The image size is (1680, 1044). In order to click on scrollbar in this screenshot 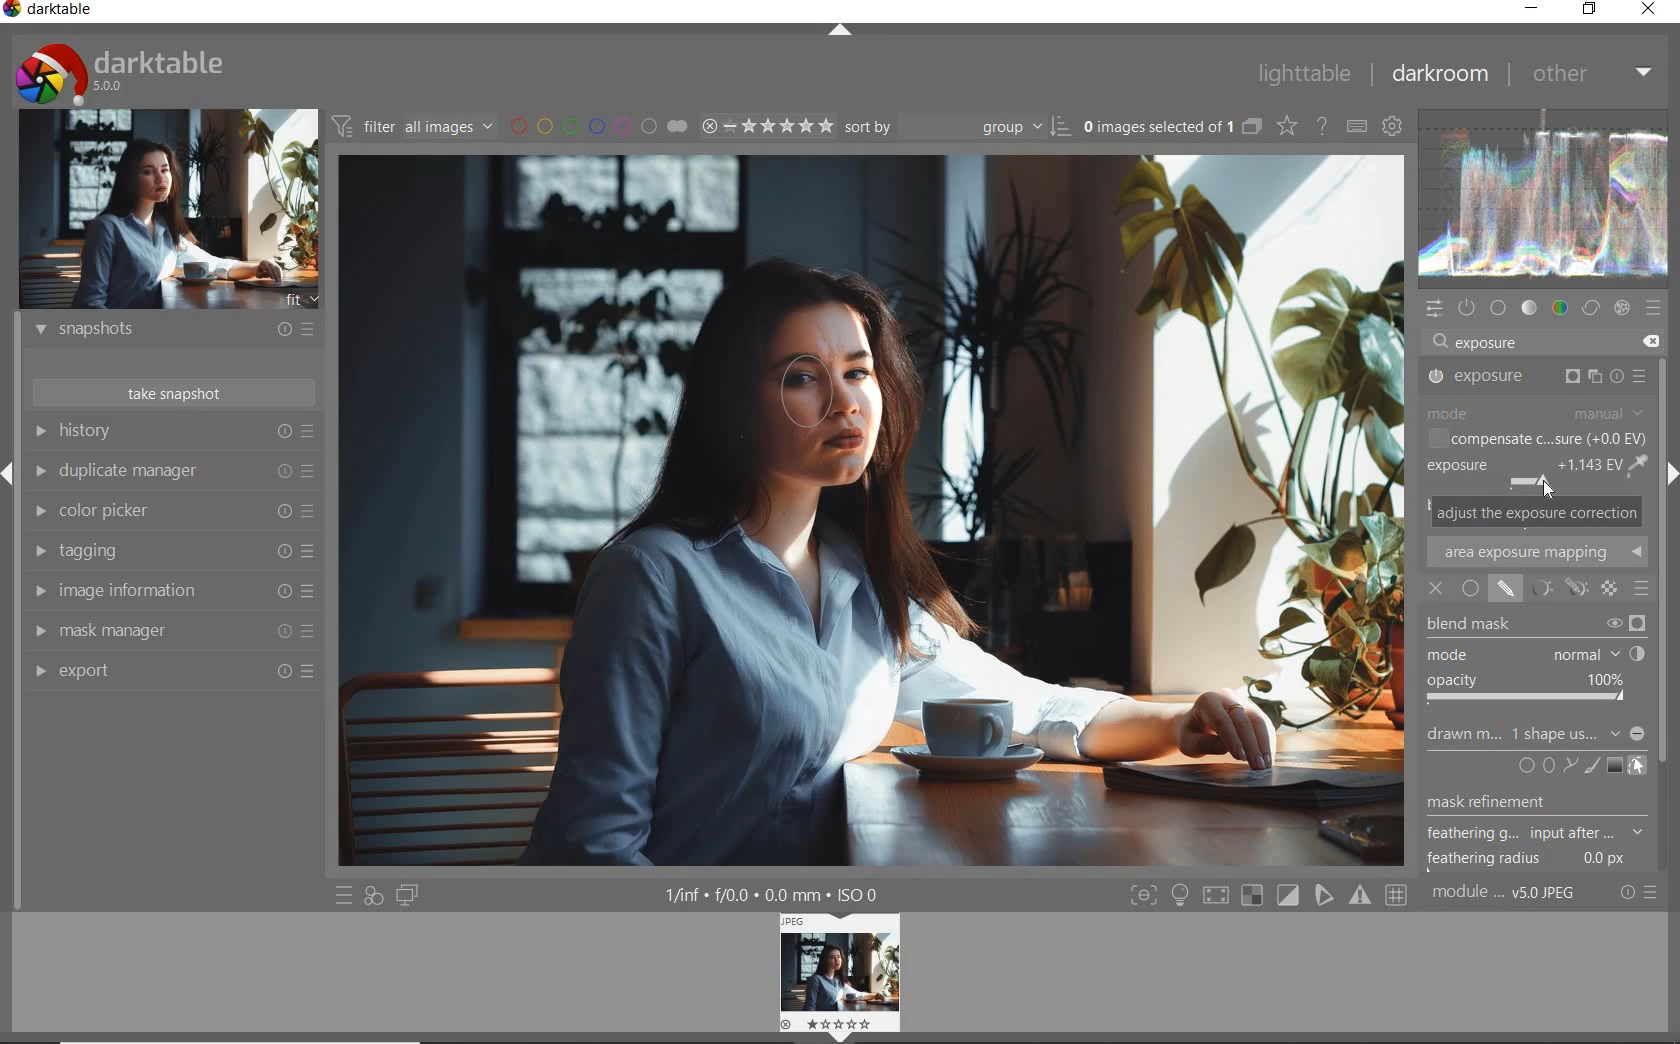, I will do `click(1668, 616)`.